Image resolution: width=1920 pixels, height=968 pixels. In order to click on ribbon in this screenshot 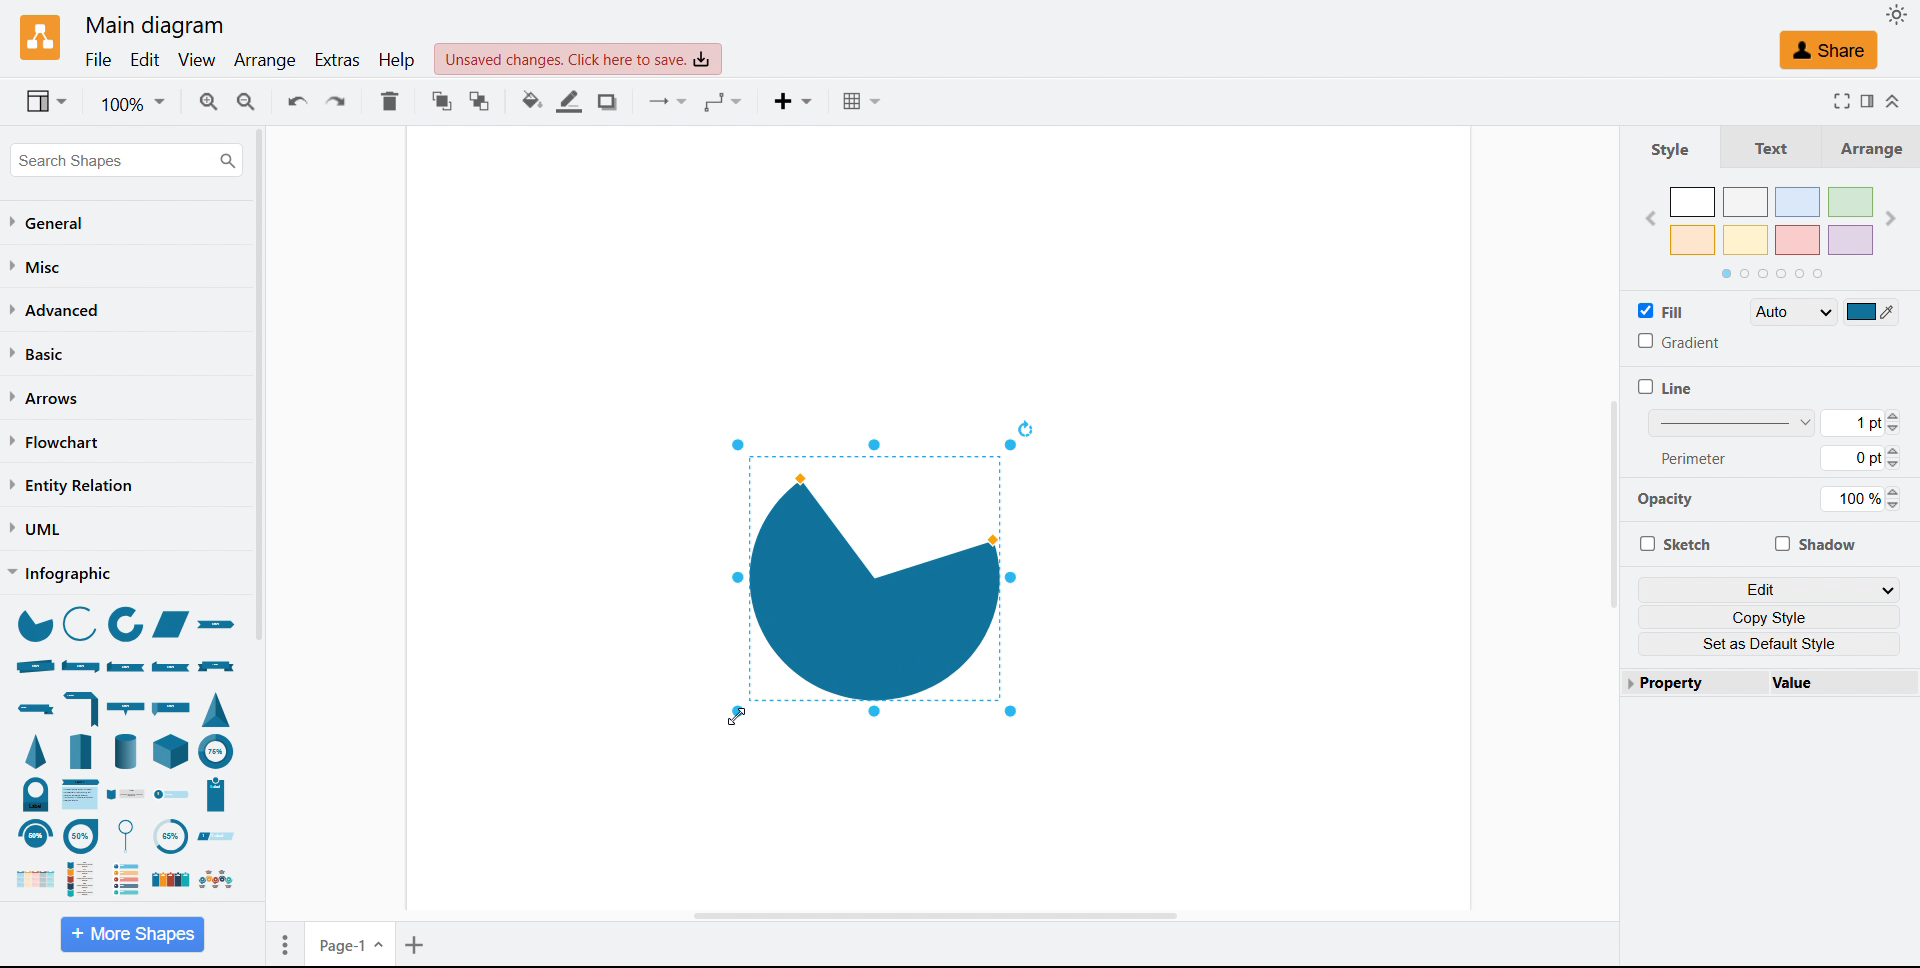, I will do `click(221, 627)`.